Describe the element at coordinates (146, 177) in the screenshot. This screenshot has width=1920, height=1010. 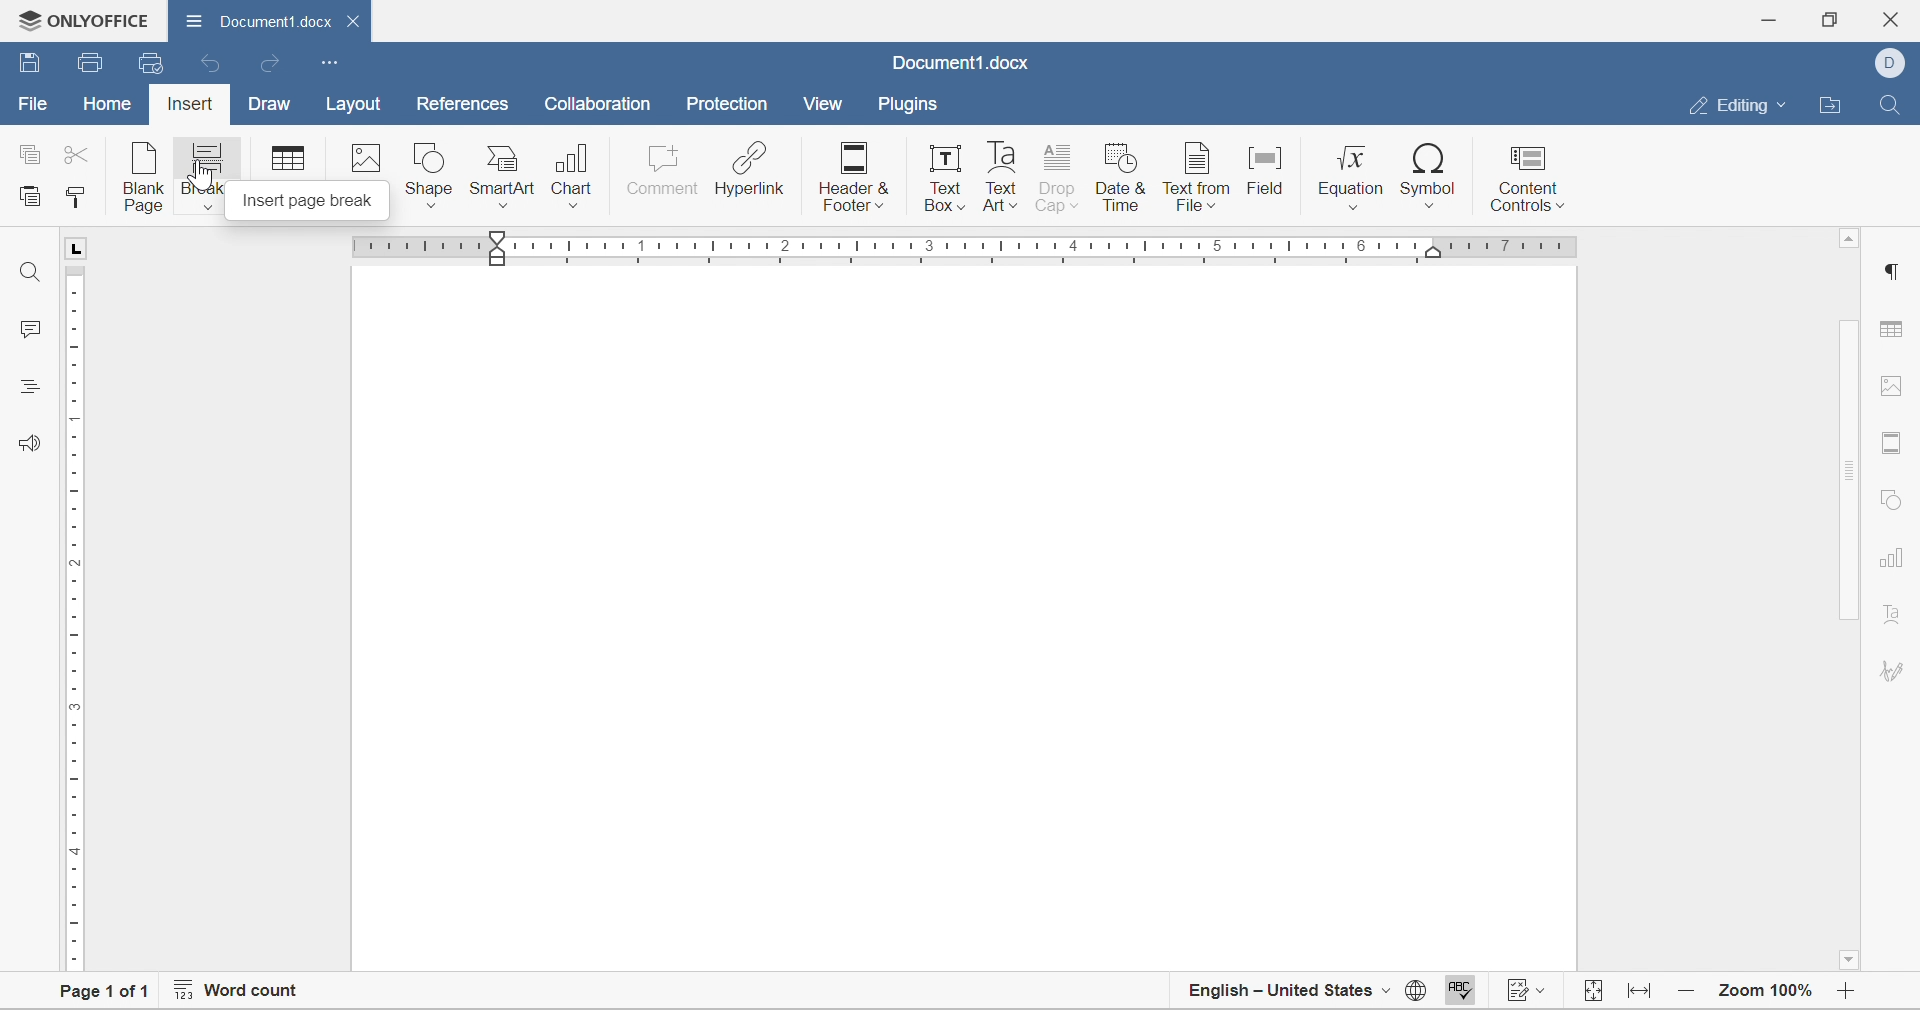
I see `Insert blank page` at that location.